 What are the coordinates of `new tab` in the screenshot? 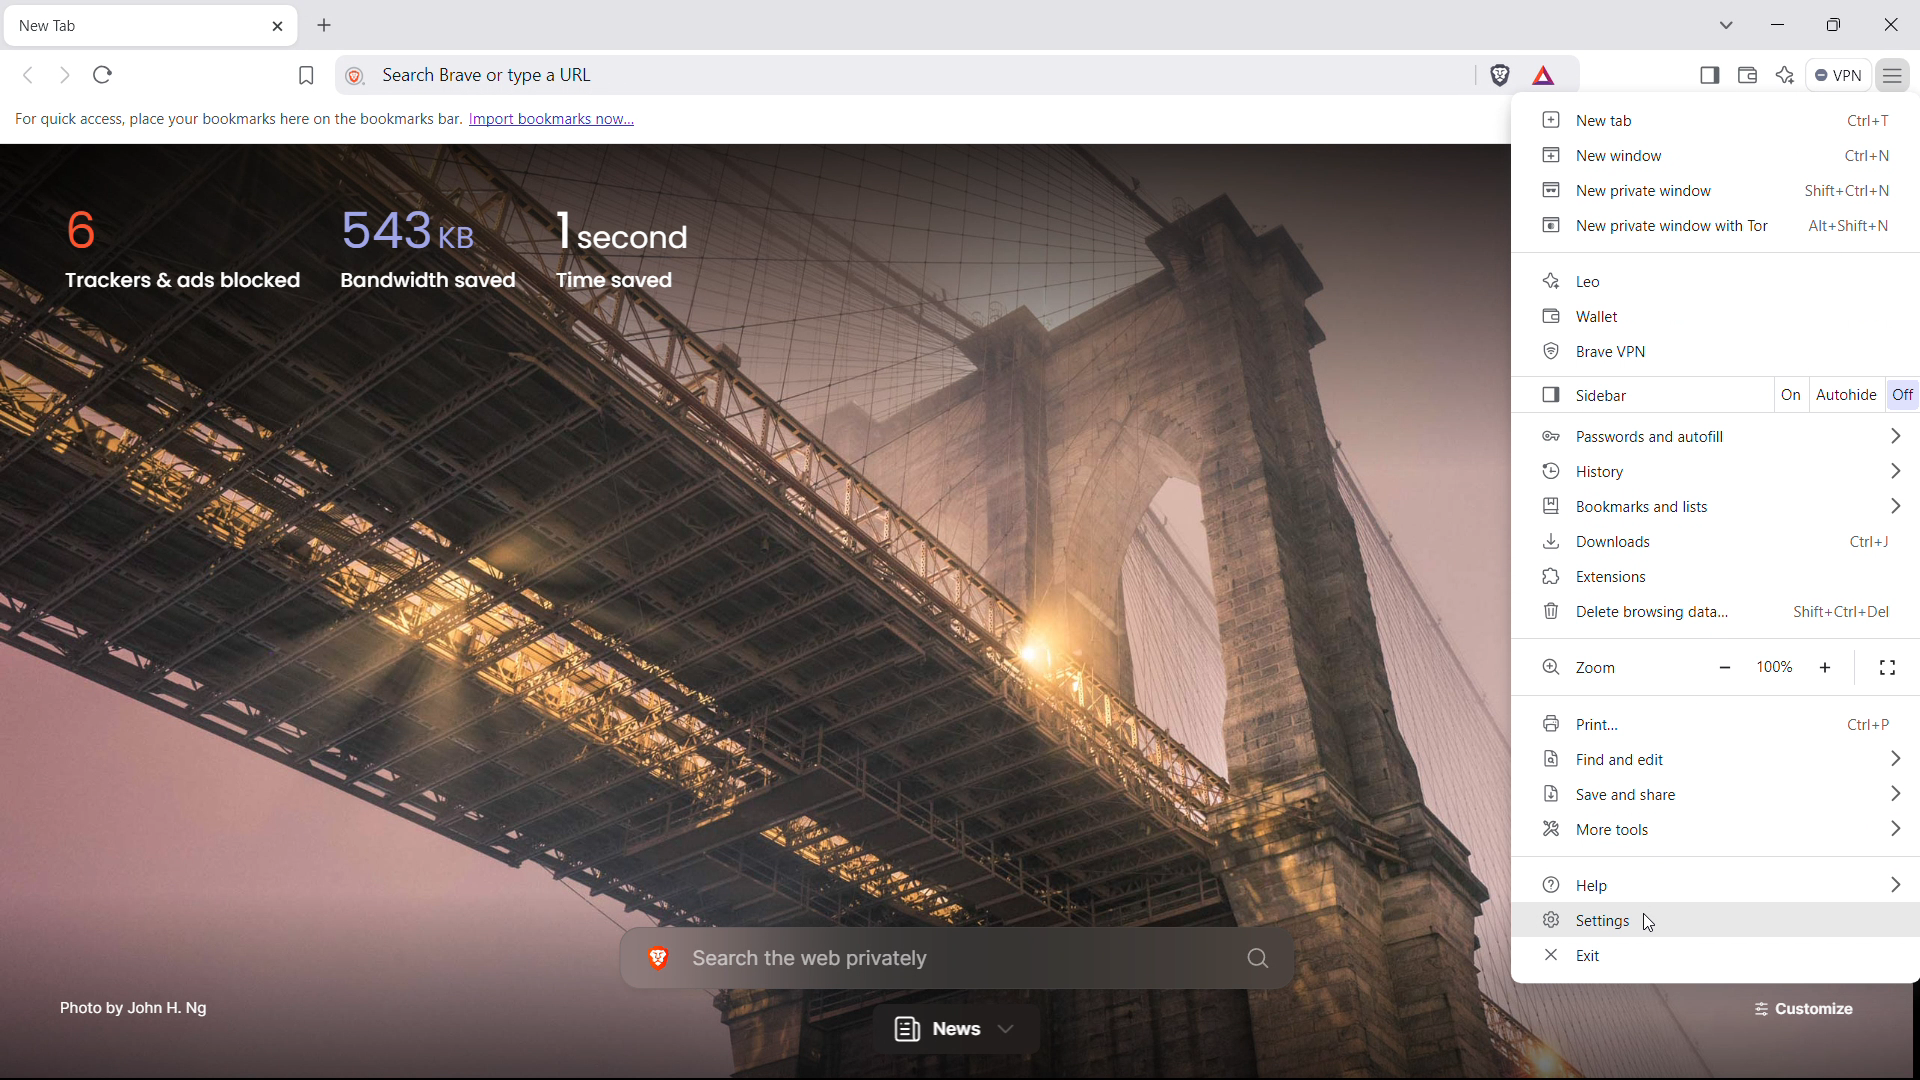 It's located at (1716, 119).